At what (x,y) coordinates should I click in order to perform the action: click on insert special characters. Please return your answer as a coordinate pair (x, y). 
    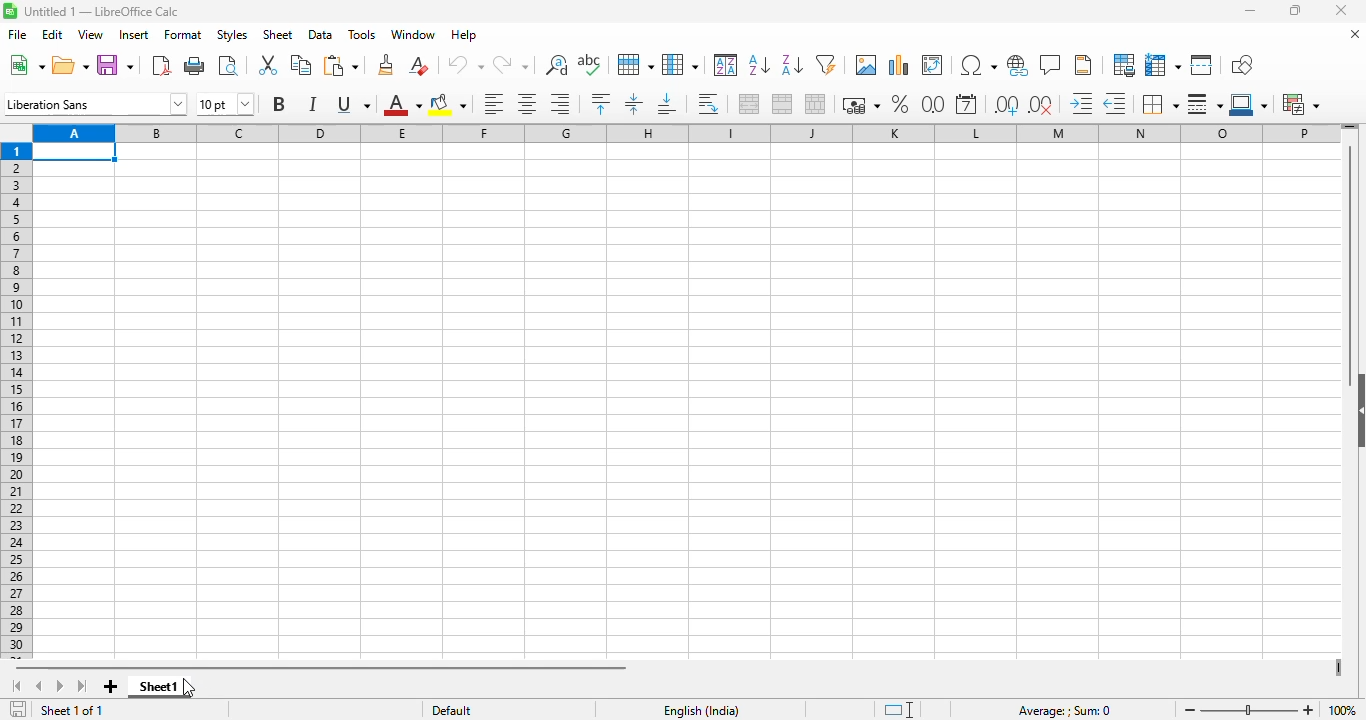
    Looking at the image, I should click on (978, 66).